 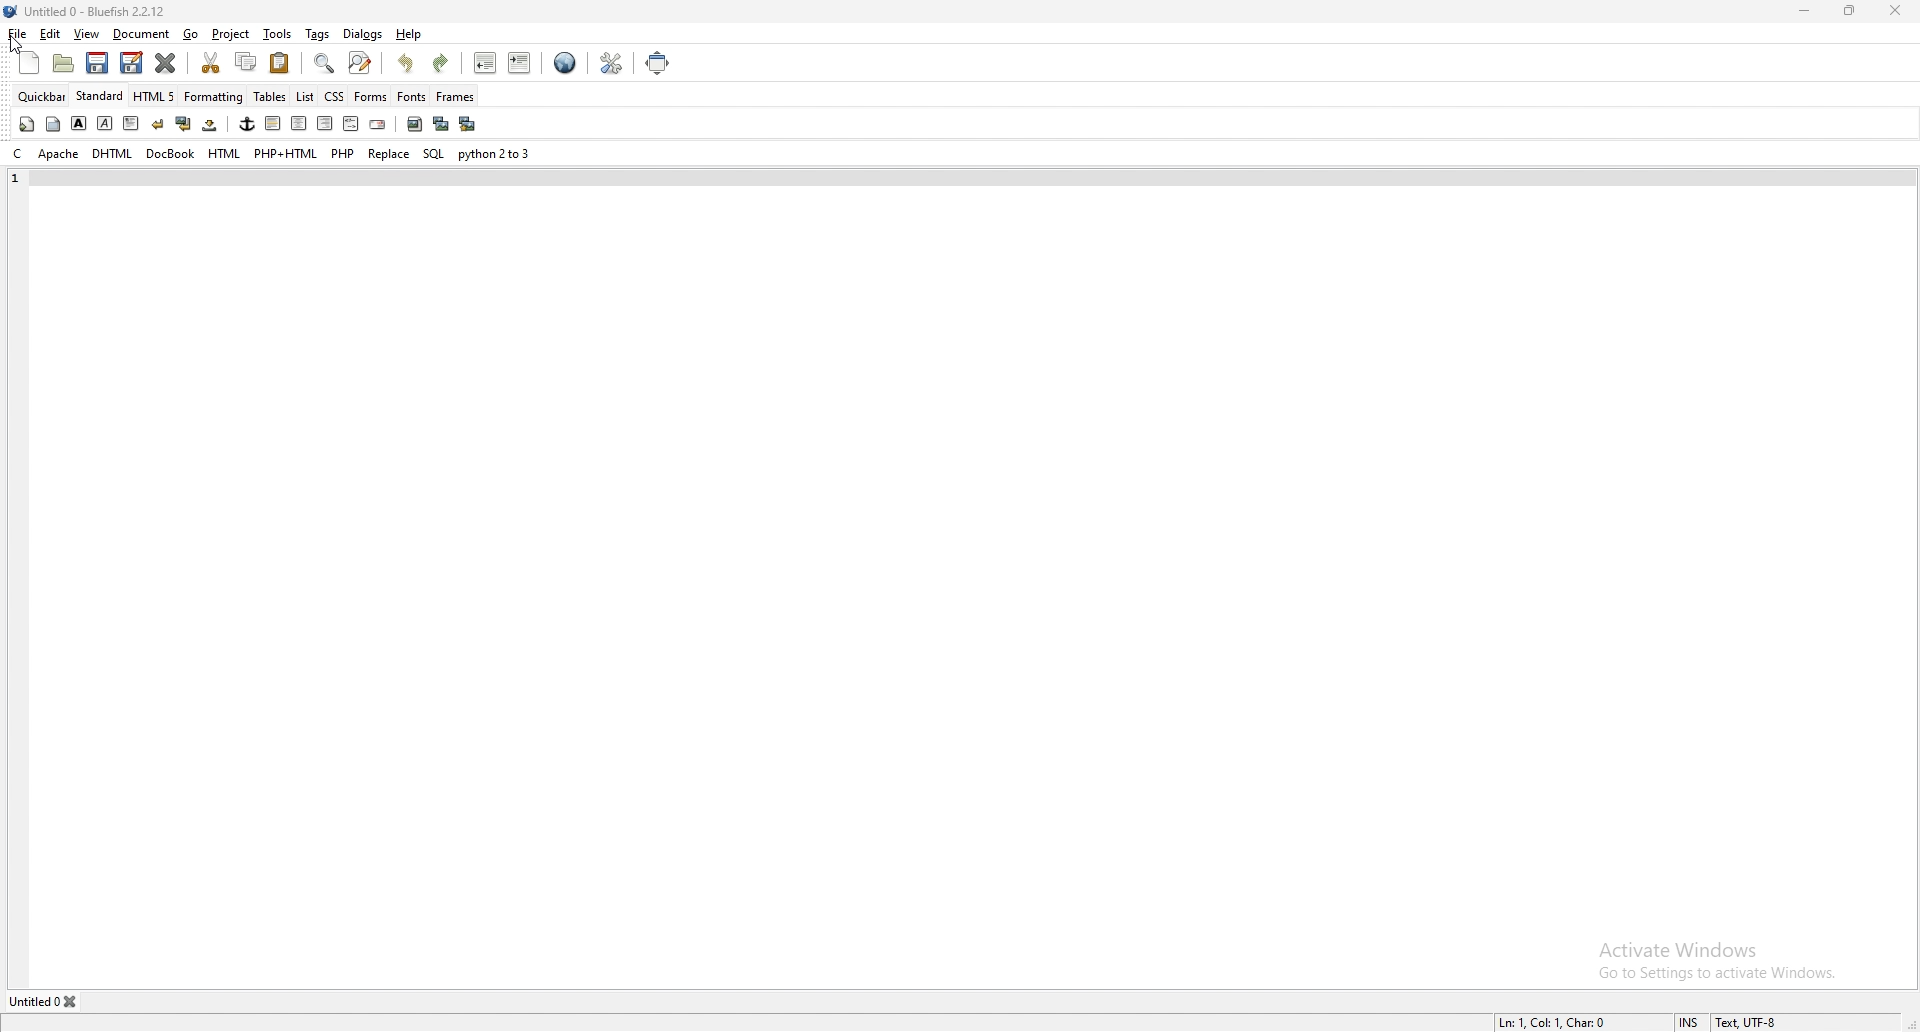 I want to click on undo, so click(x=408, y=63).